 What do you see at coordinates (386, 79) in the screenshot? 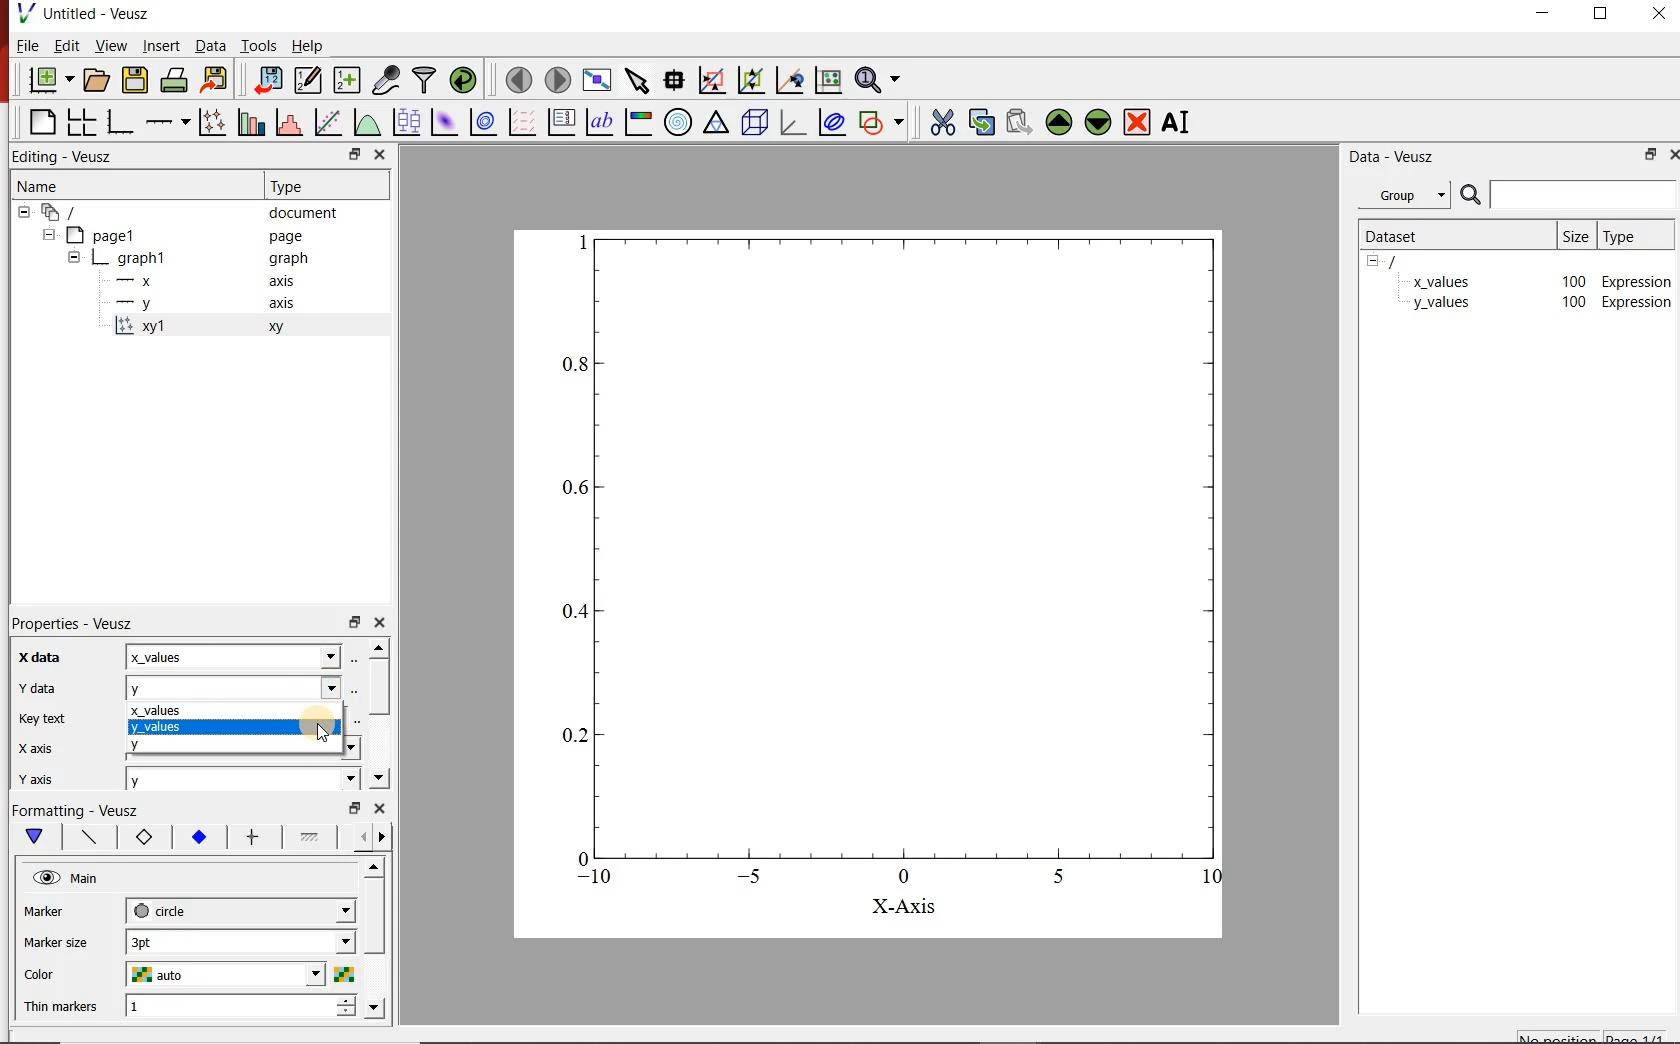
I see `capture remote data` at bounding box center [386, 79].